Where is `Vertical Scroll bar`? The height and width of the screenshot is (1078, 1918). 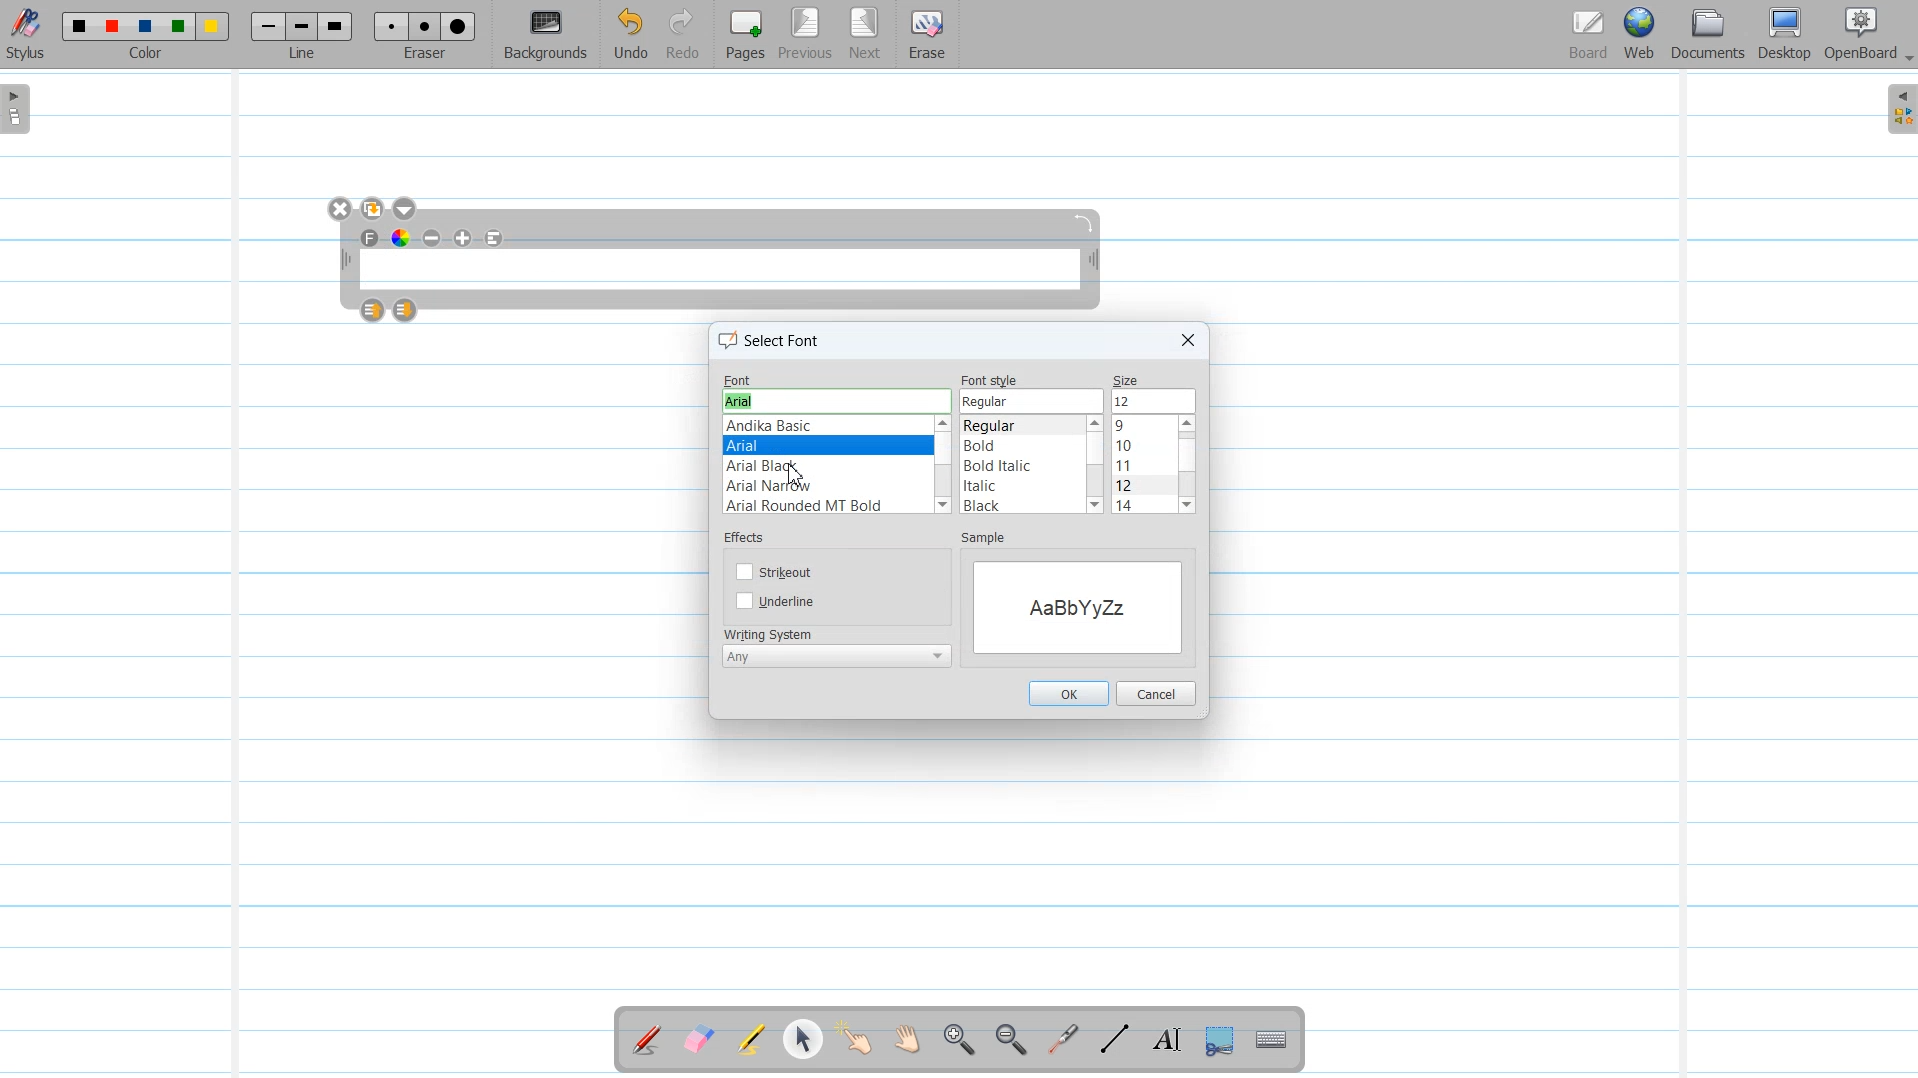 Vertical Scroll bar is located at coordinates (944, 466).